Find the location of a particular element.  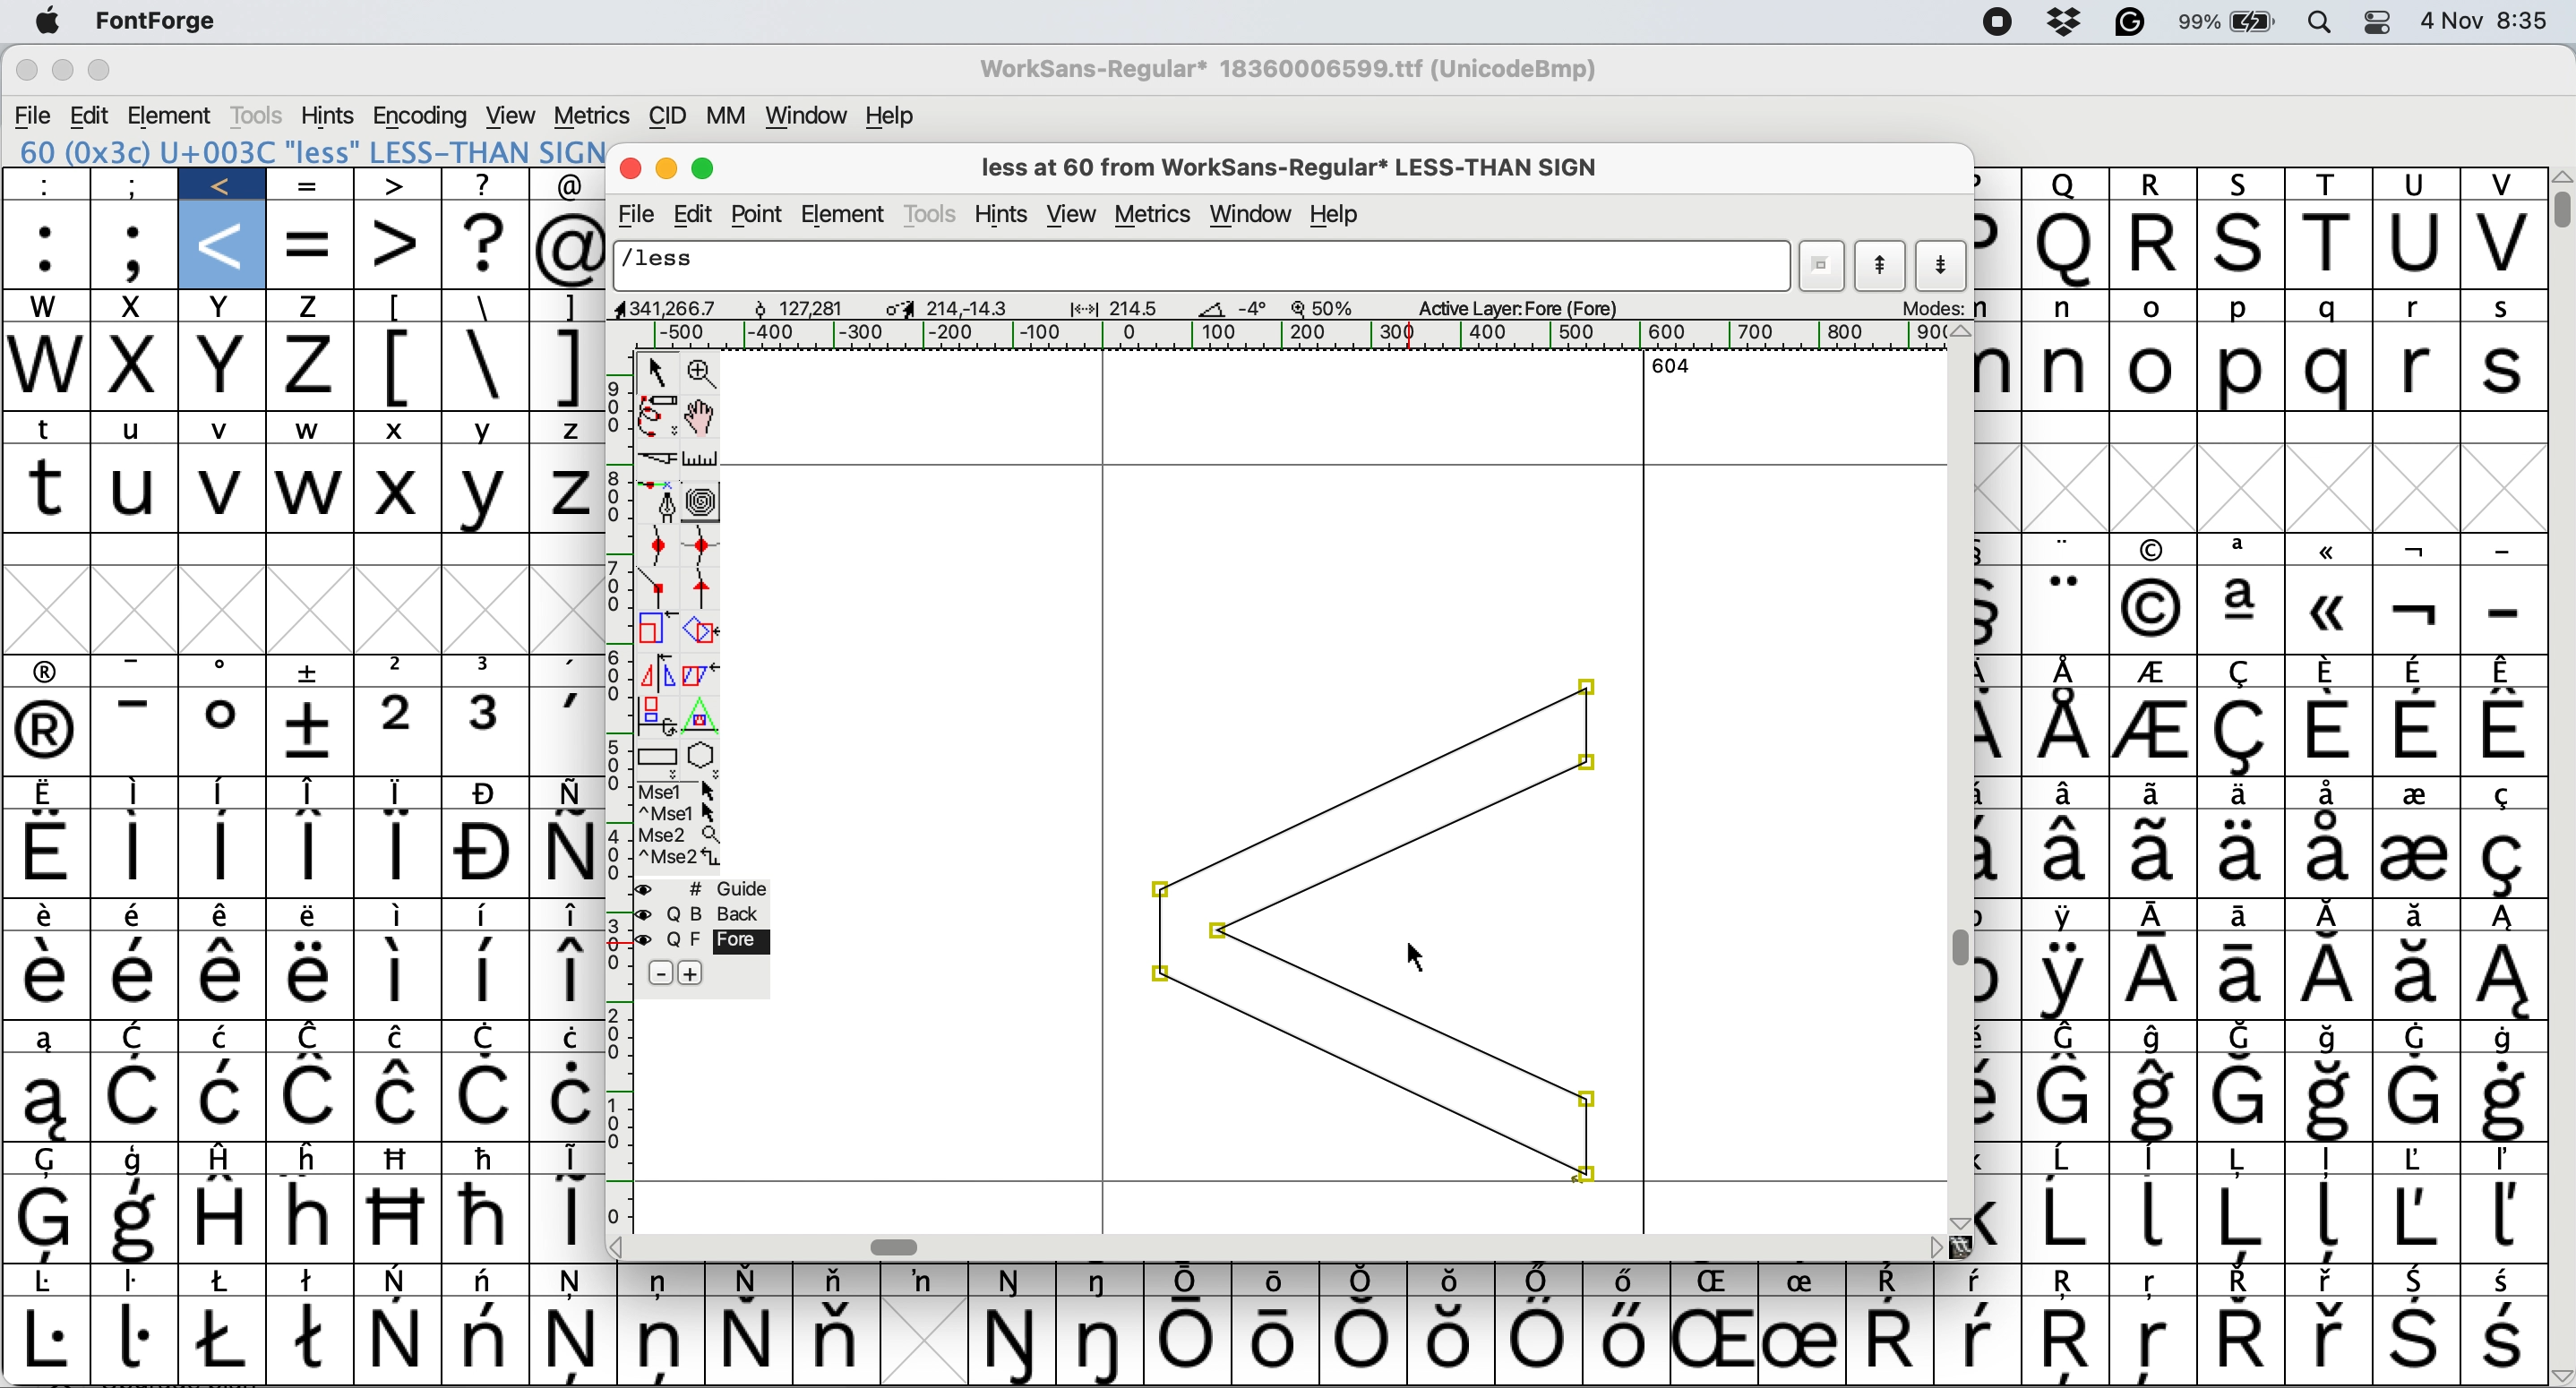

r is located at coordinates (2416, 366).